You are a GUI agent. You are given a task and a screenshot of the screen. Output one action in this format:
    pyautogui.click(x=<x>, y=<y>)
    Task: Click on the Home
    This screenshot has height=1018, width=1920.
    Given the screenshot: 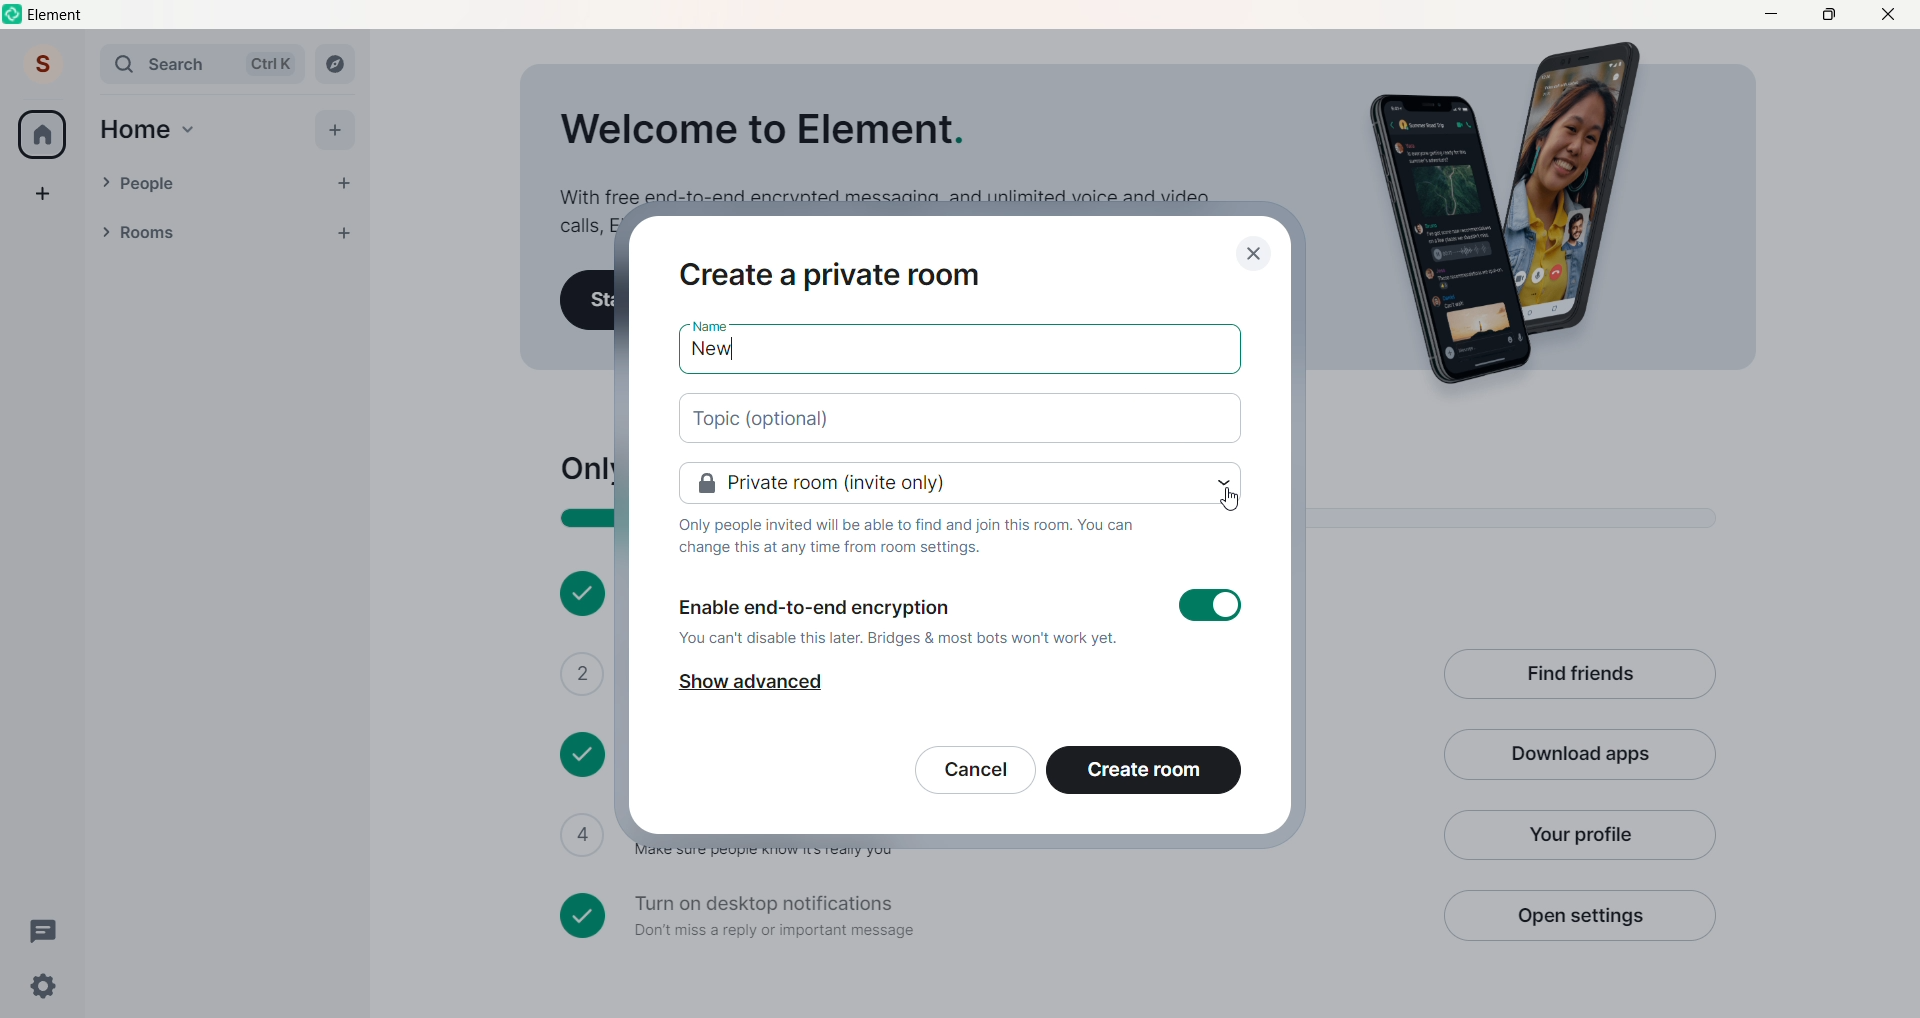 What is the action you would take?
    pyautogui.click(x=135, y=130)
    